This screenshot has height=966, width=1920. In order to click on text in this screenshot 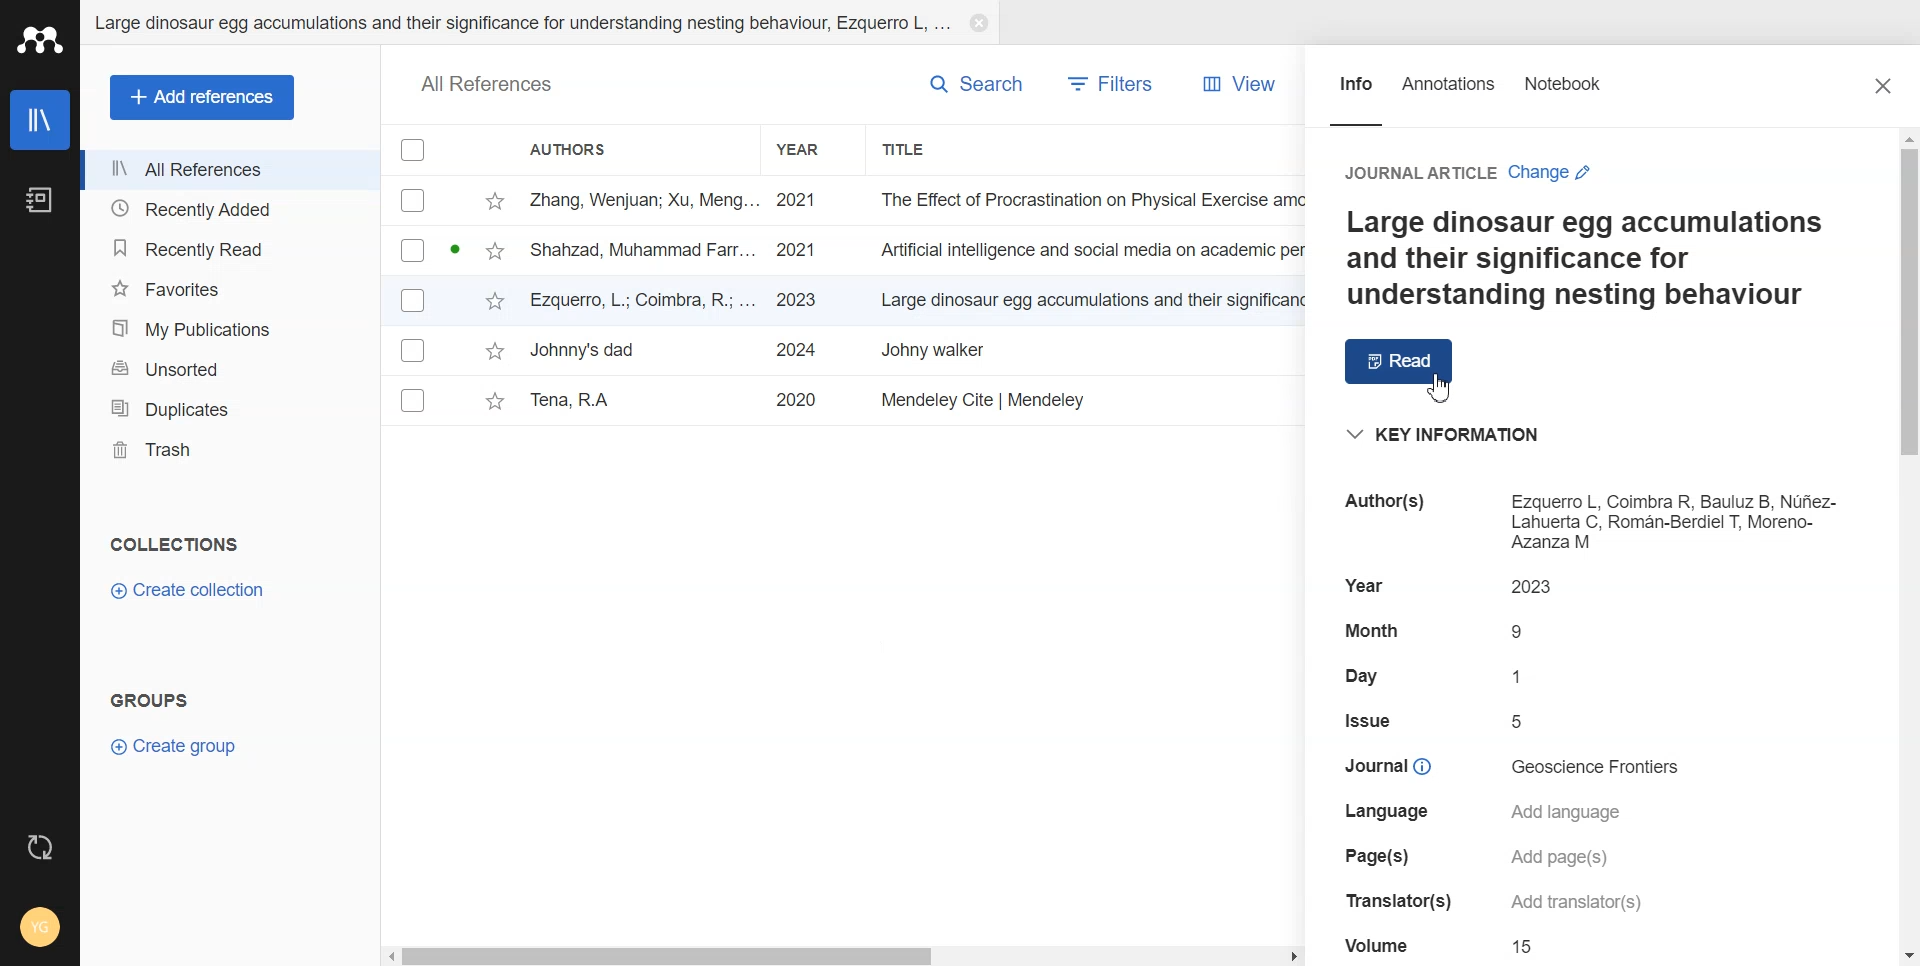, I will do `click(1374, 502)`.